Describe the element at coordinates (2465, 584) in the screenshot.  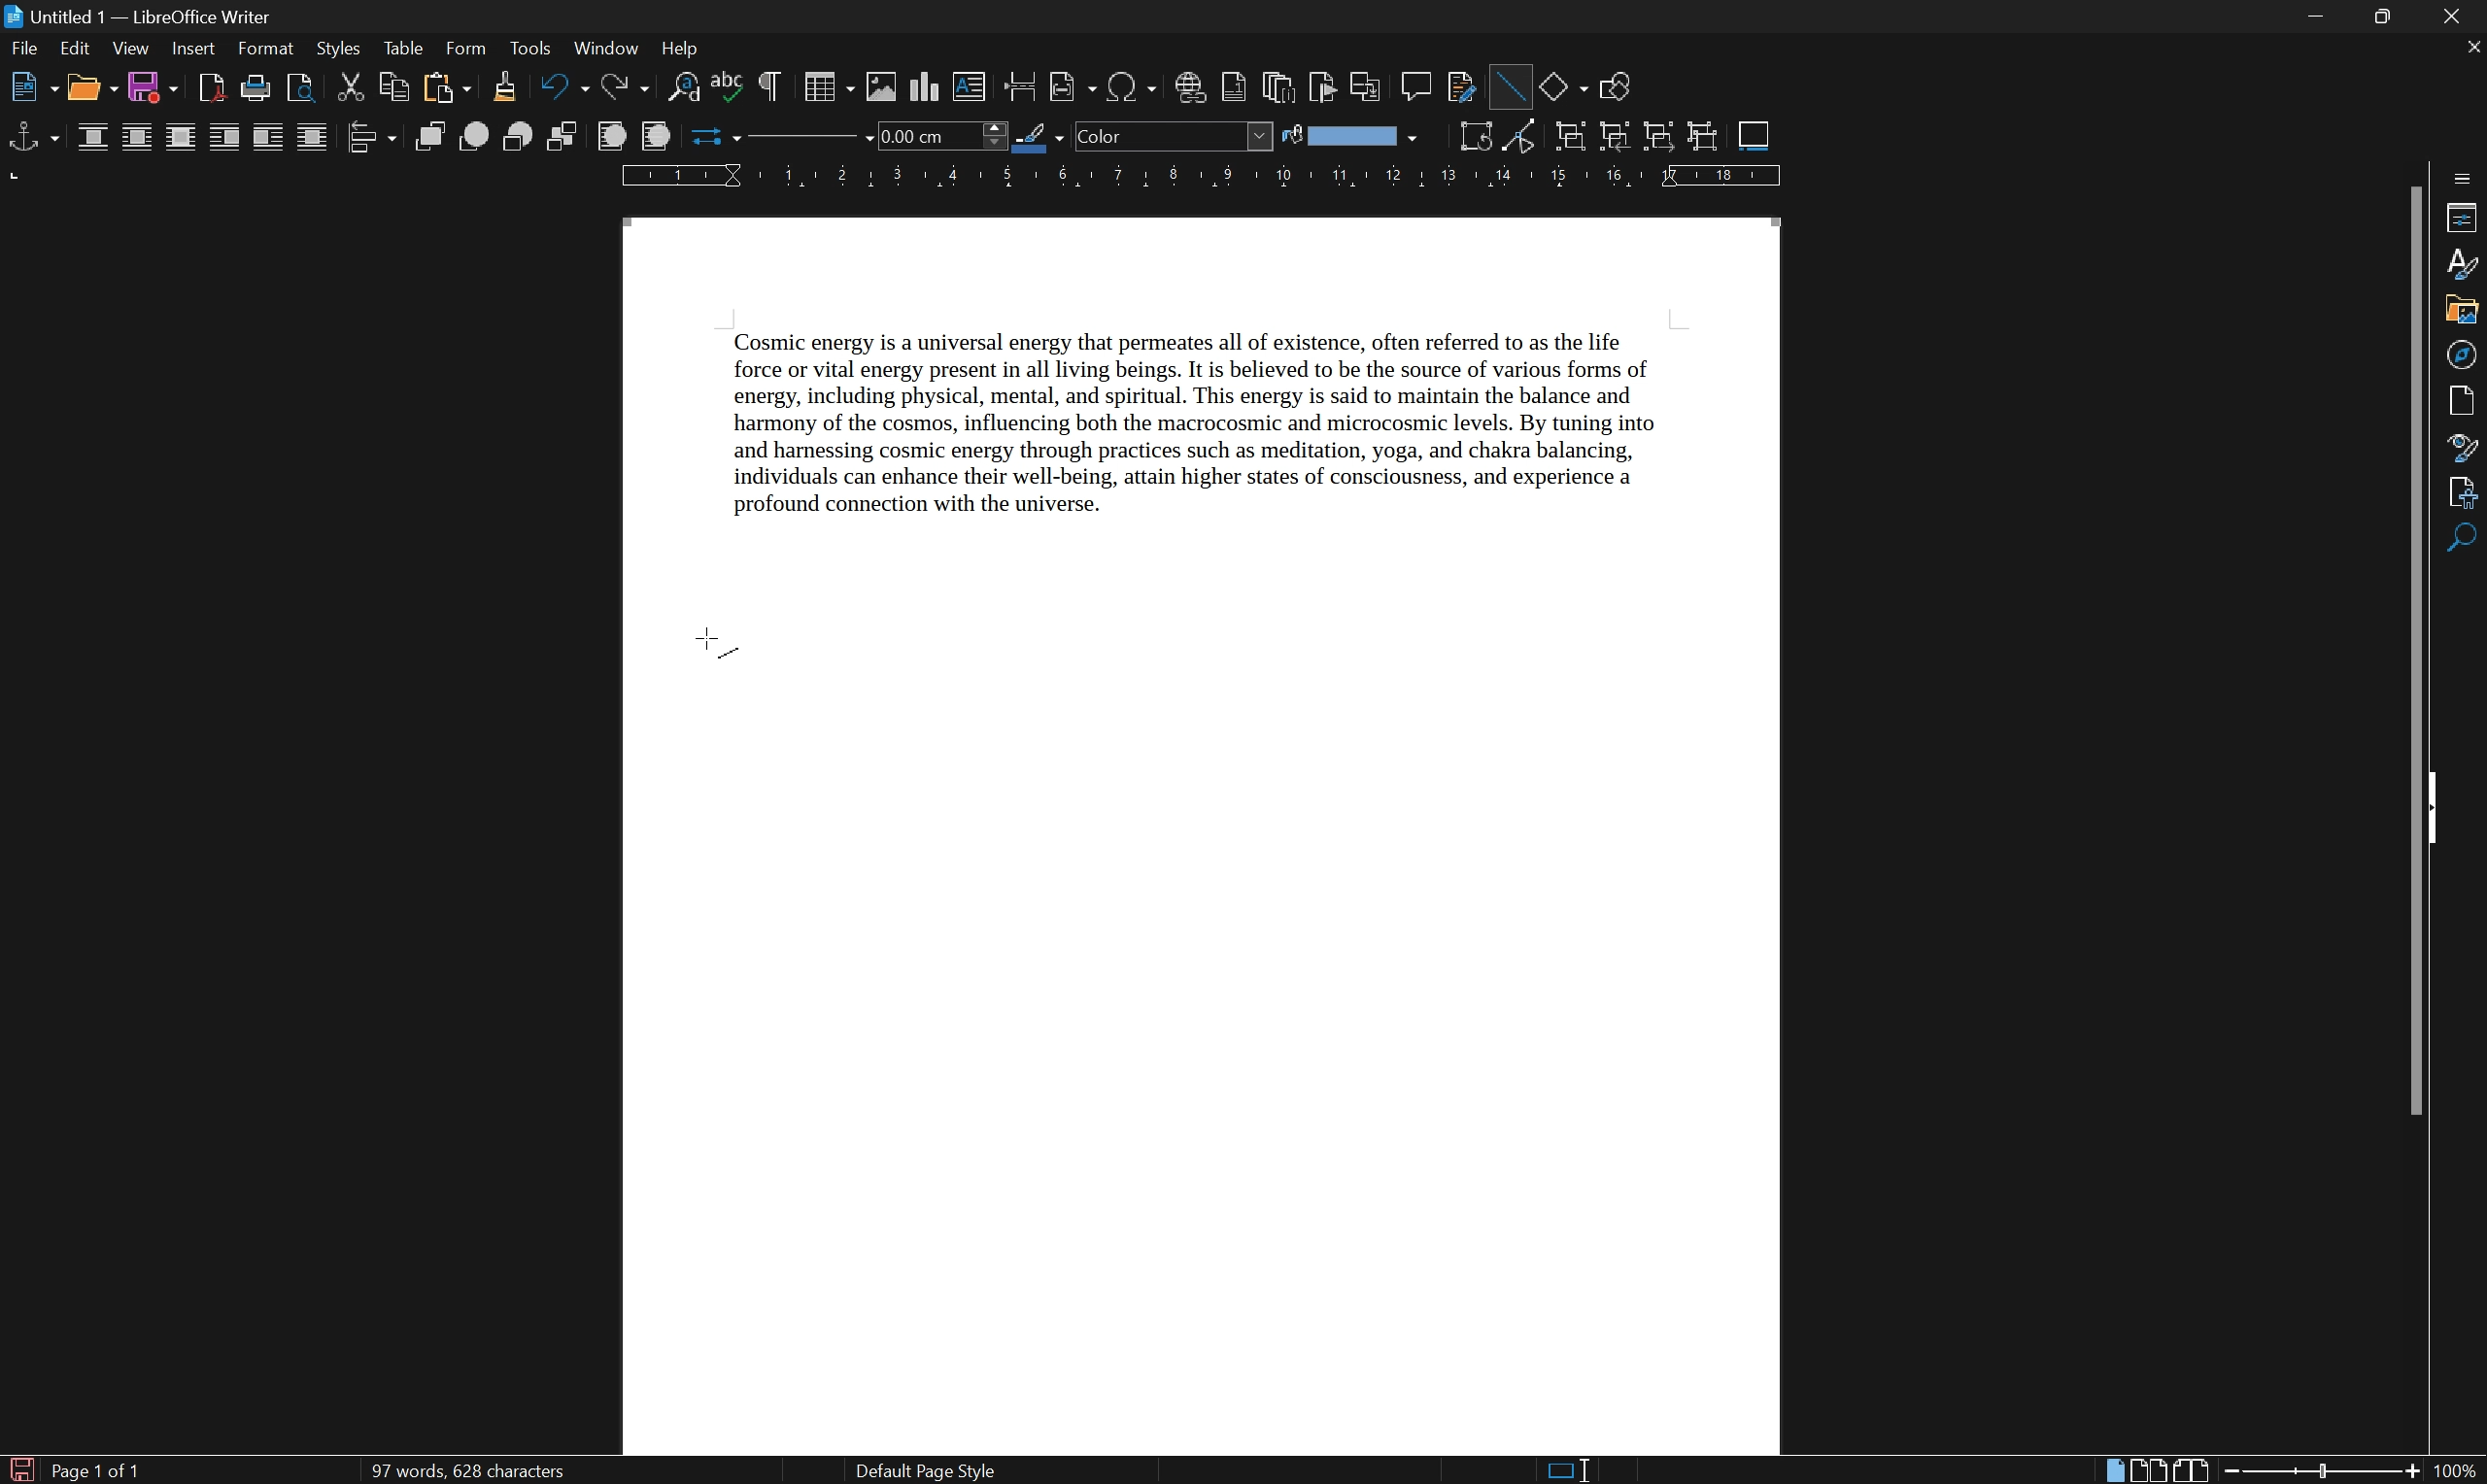
I see `find` at that location.